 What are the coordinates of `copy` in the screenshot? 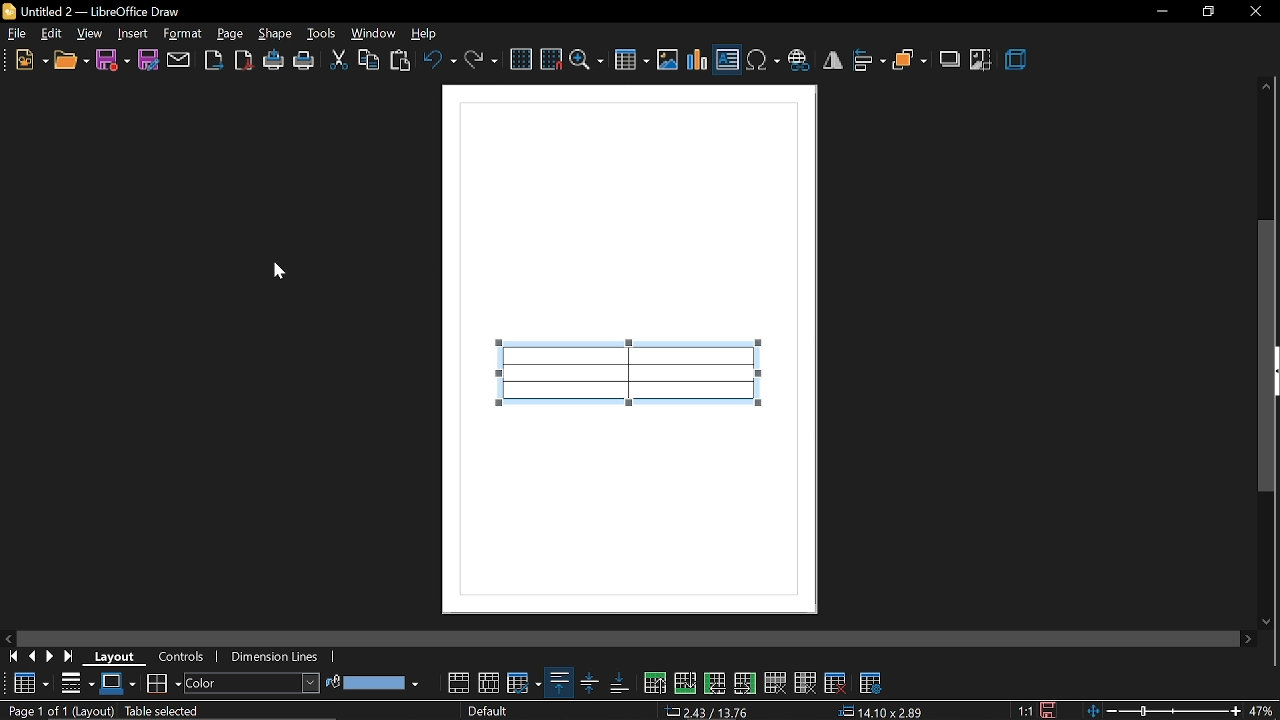 It's located at (370, 60).